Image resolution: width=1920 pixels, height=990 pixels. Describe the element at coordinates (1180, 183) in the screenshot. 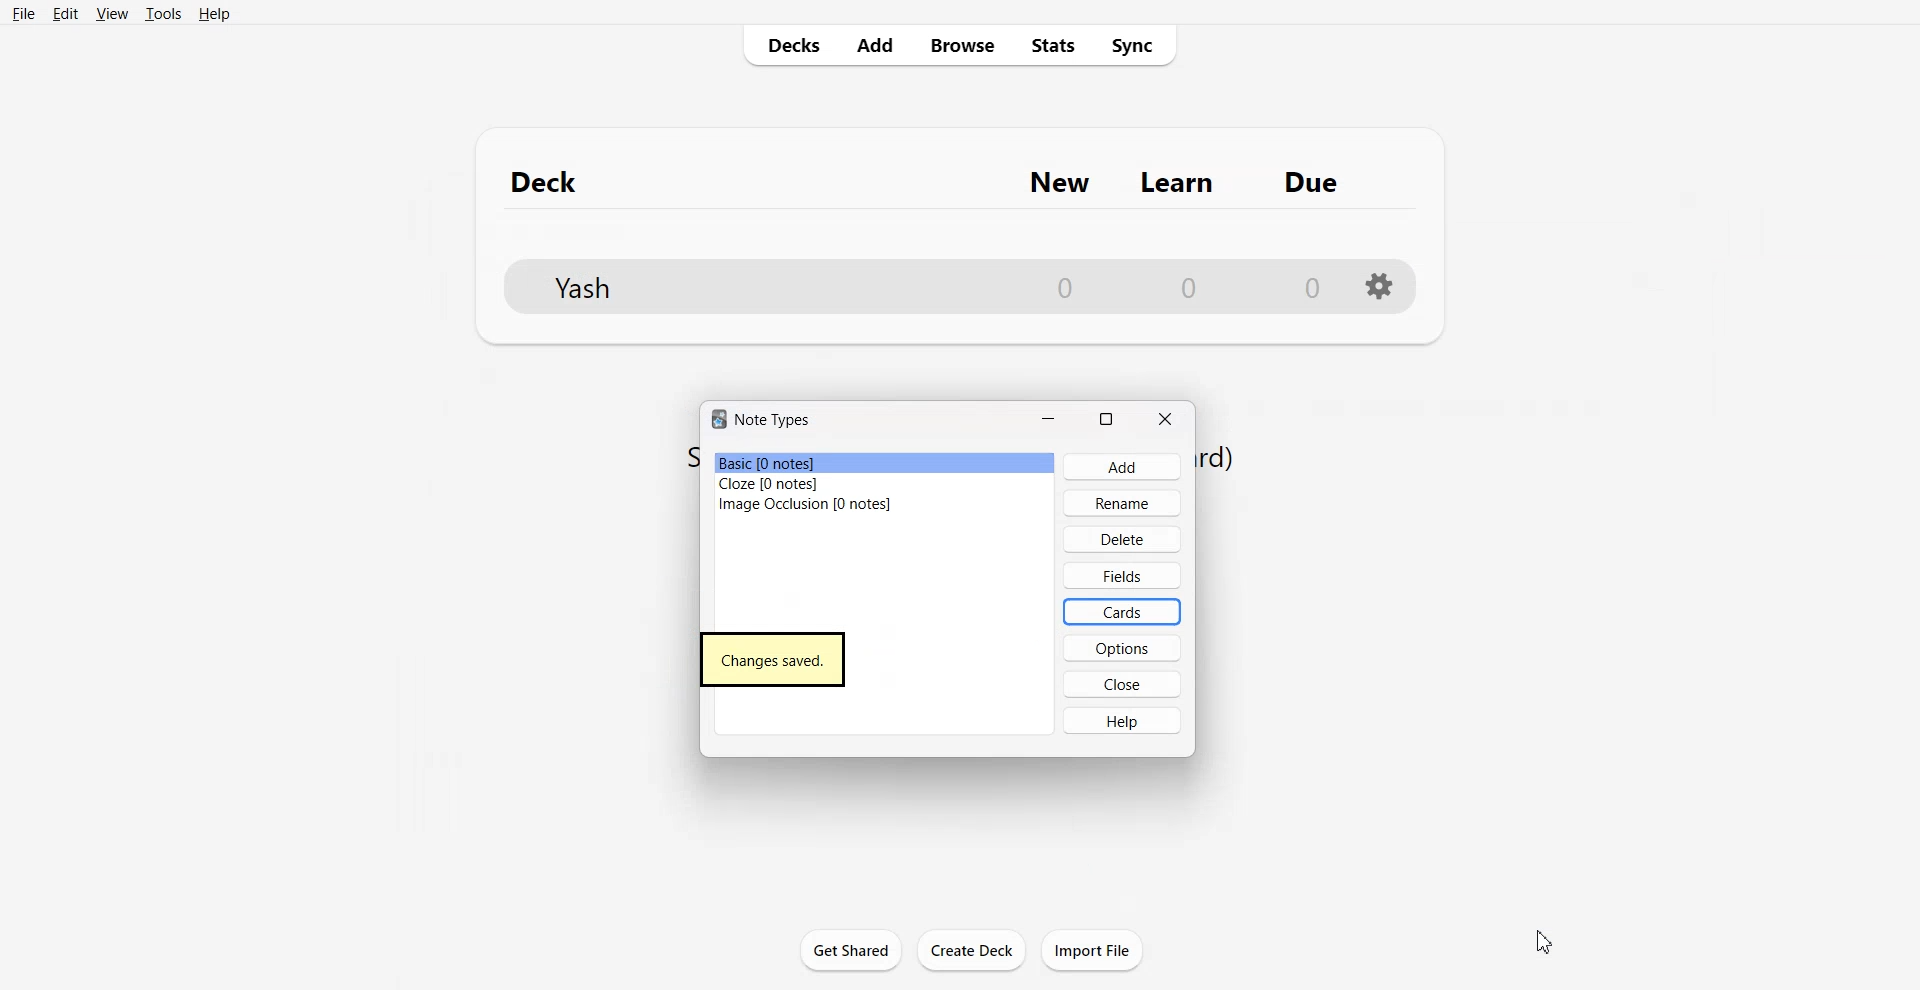

I see `Learn` at that location.